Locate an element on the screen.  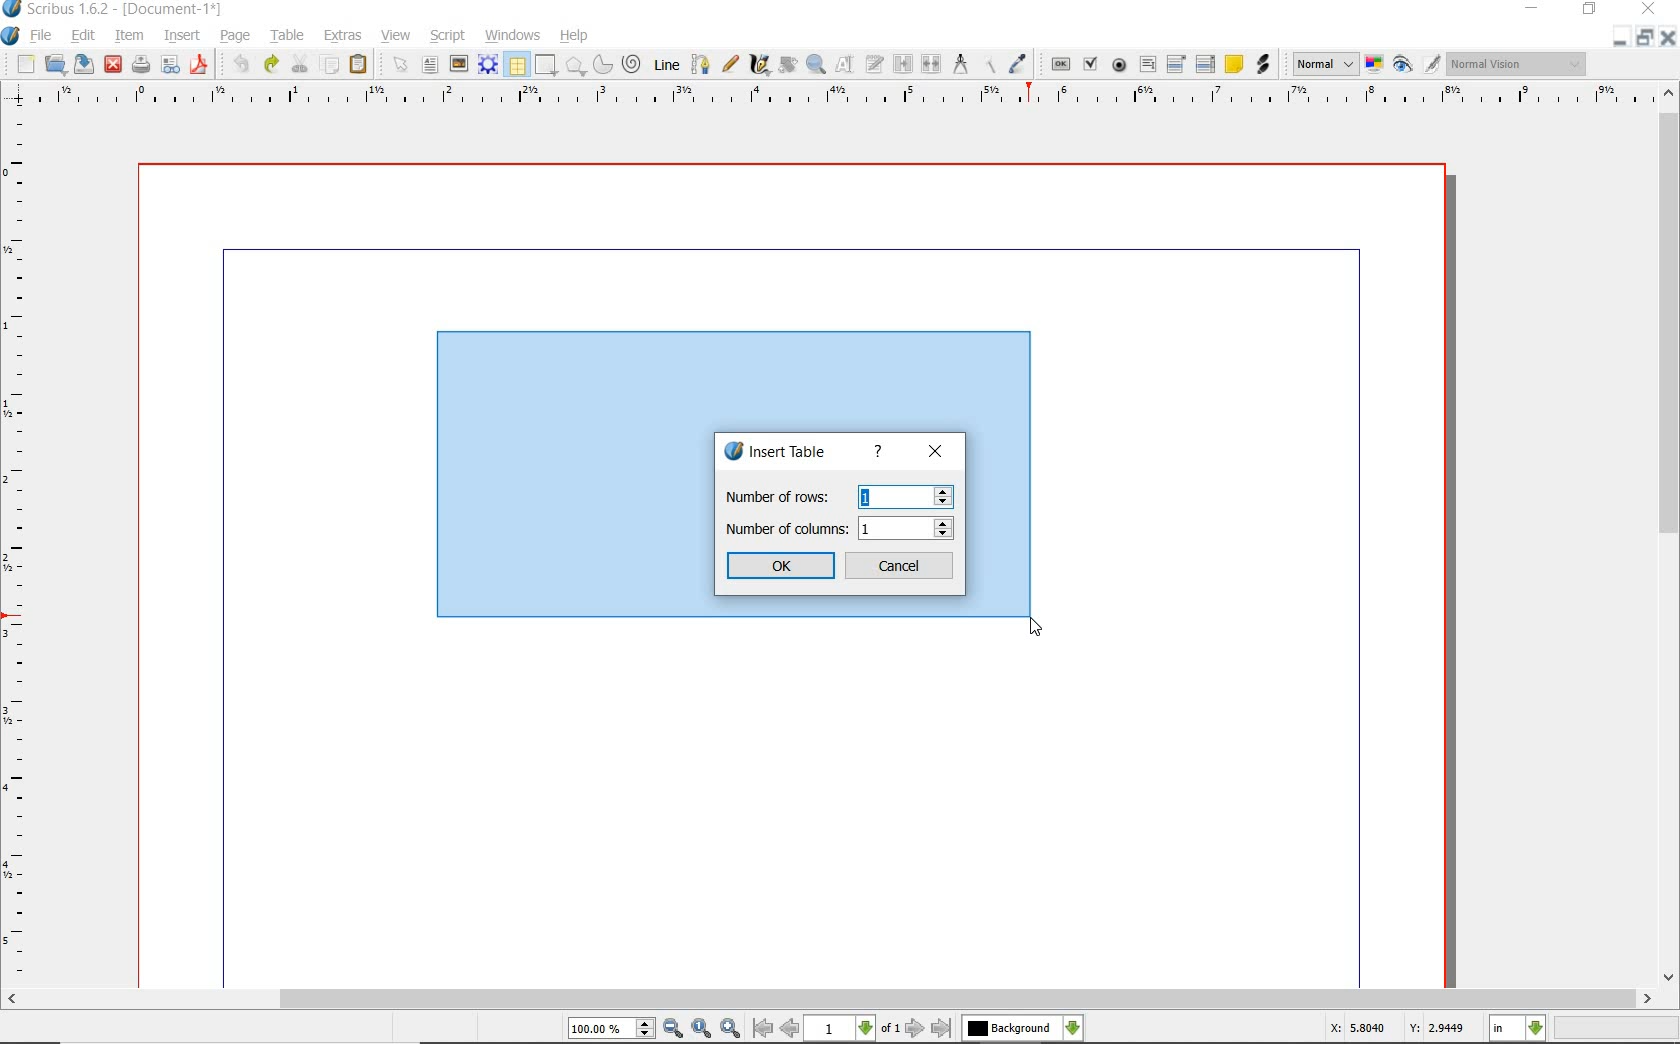
edit text with story editor is located at coordinates (875, 63).